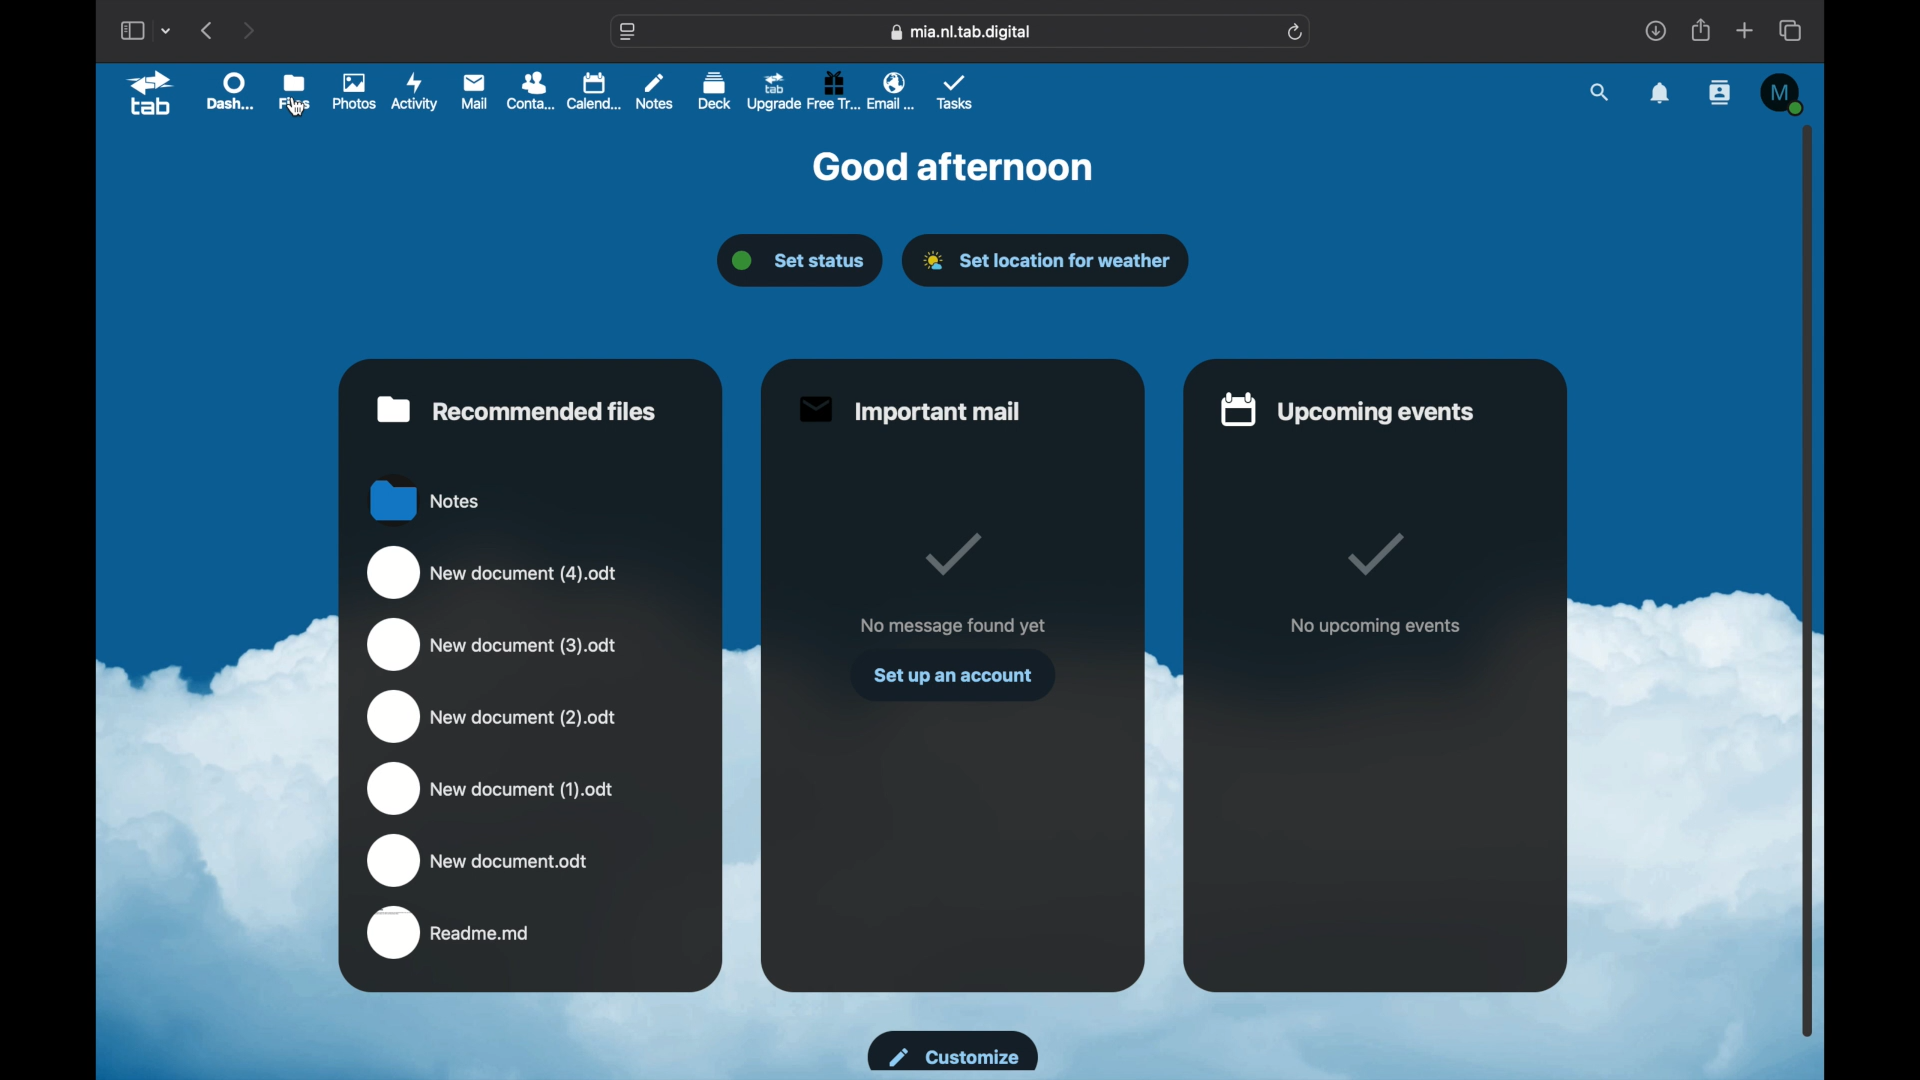 This screenshot has width=1920, height=1080. I want to click on new document, so click(493, 716).